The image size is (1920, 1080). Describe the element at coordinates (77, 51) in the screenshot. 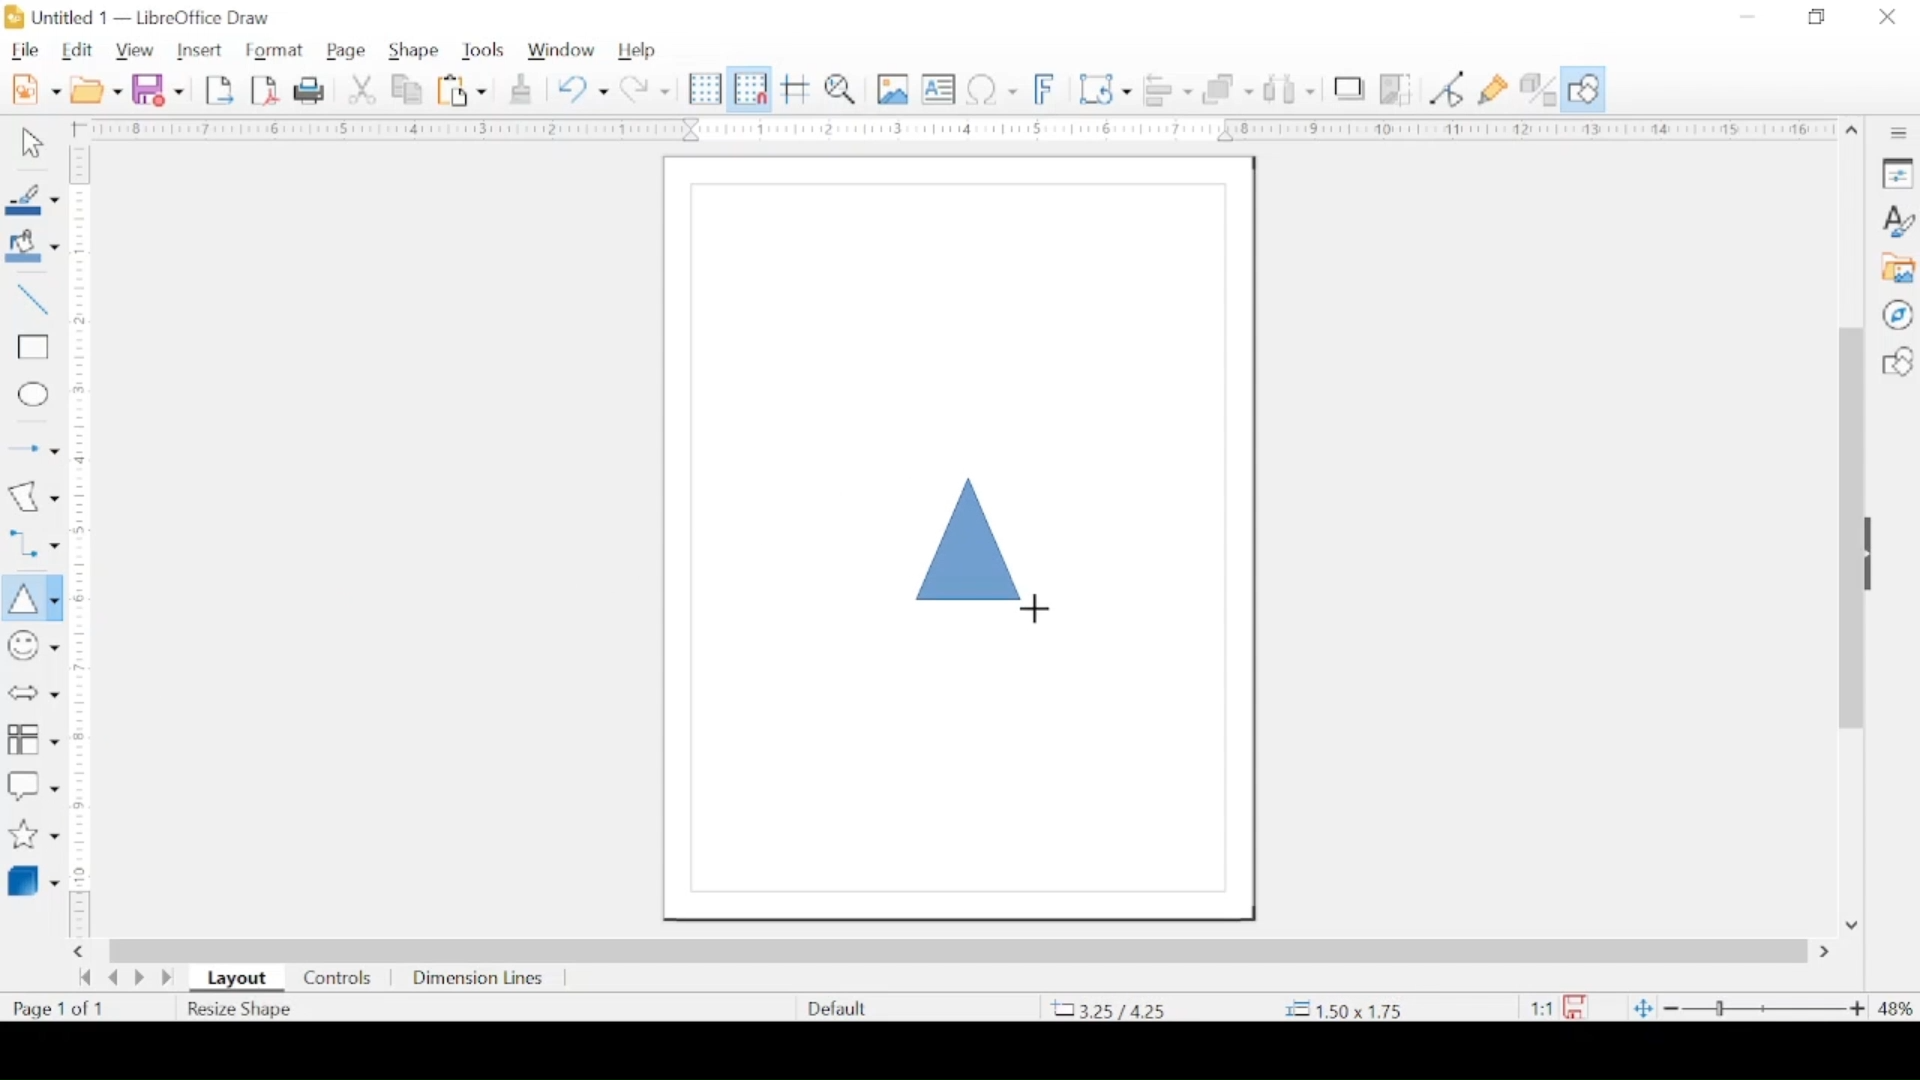

I see `edit` at that location.